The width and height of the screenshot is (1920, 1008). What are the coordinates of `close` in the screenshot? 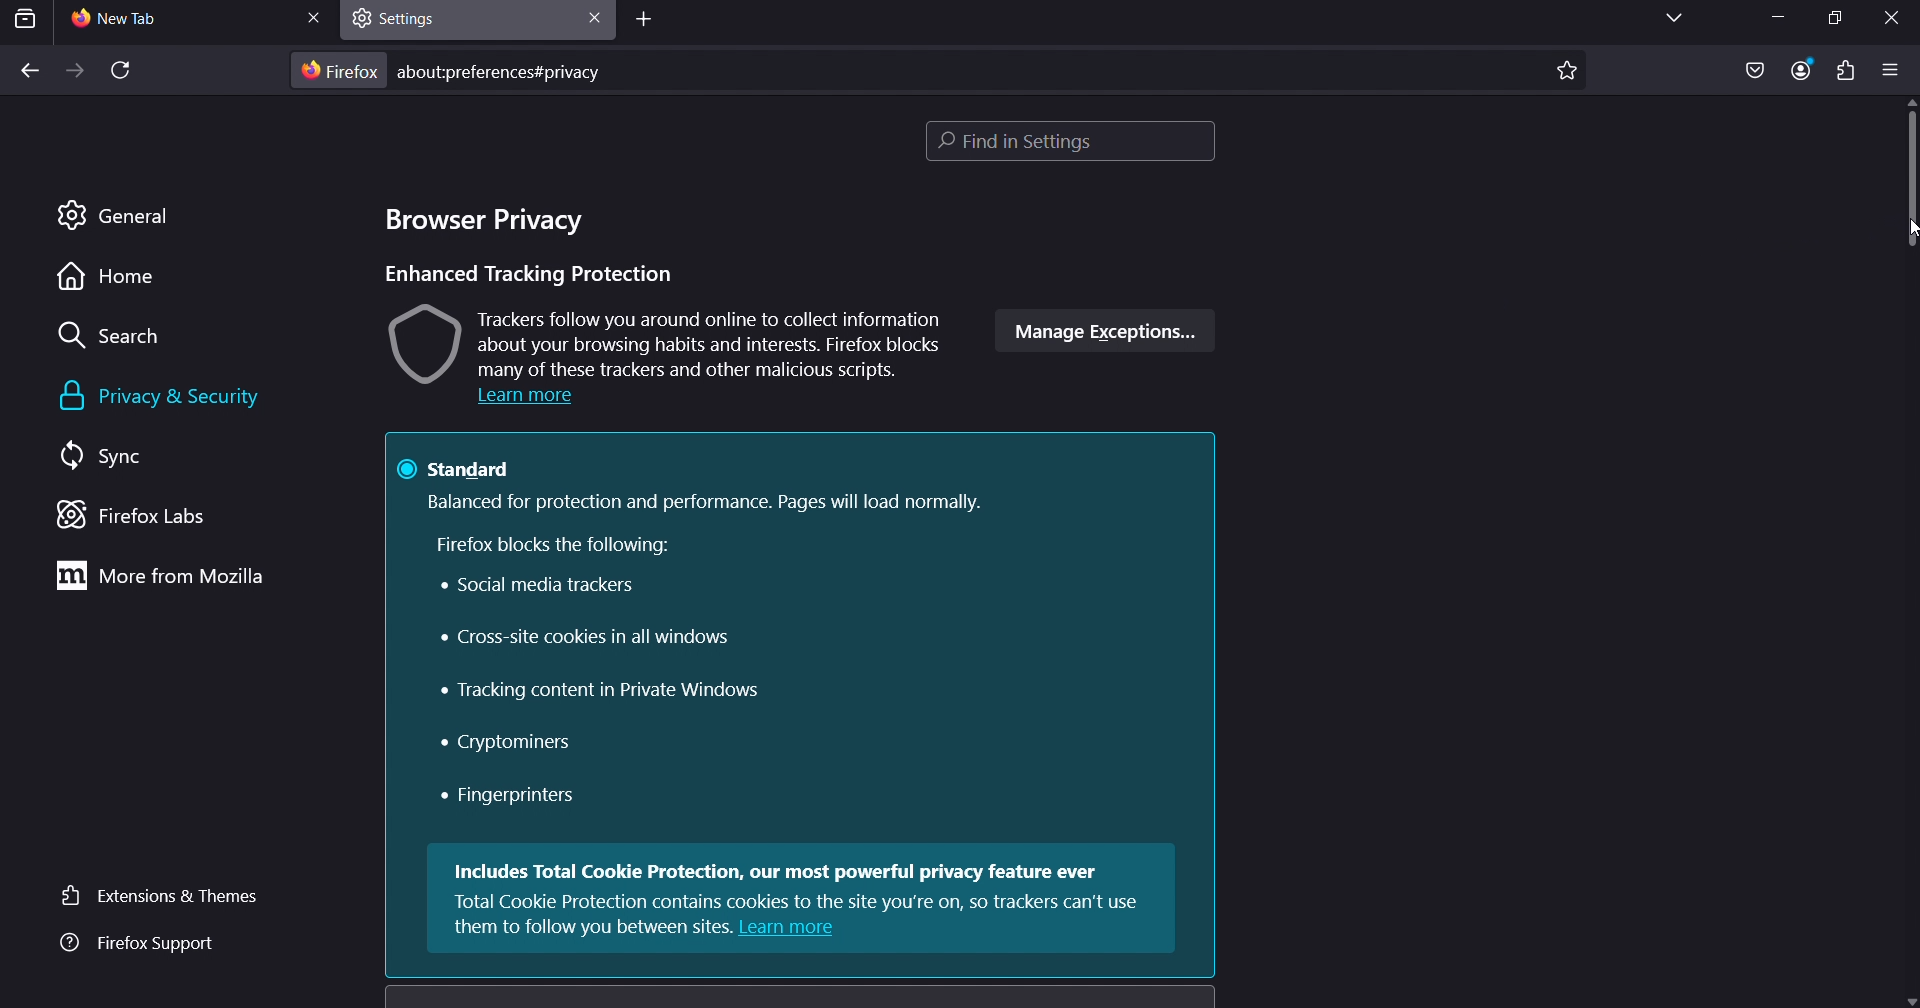 It's located at (1895, 17).